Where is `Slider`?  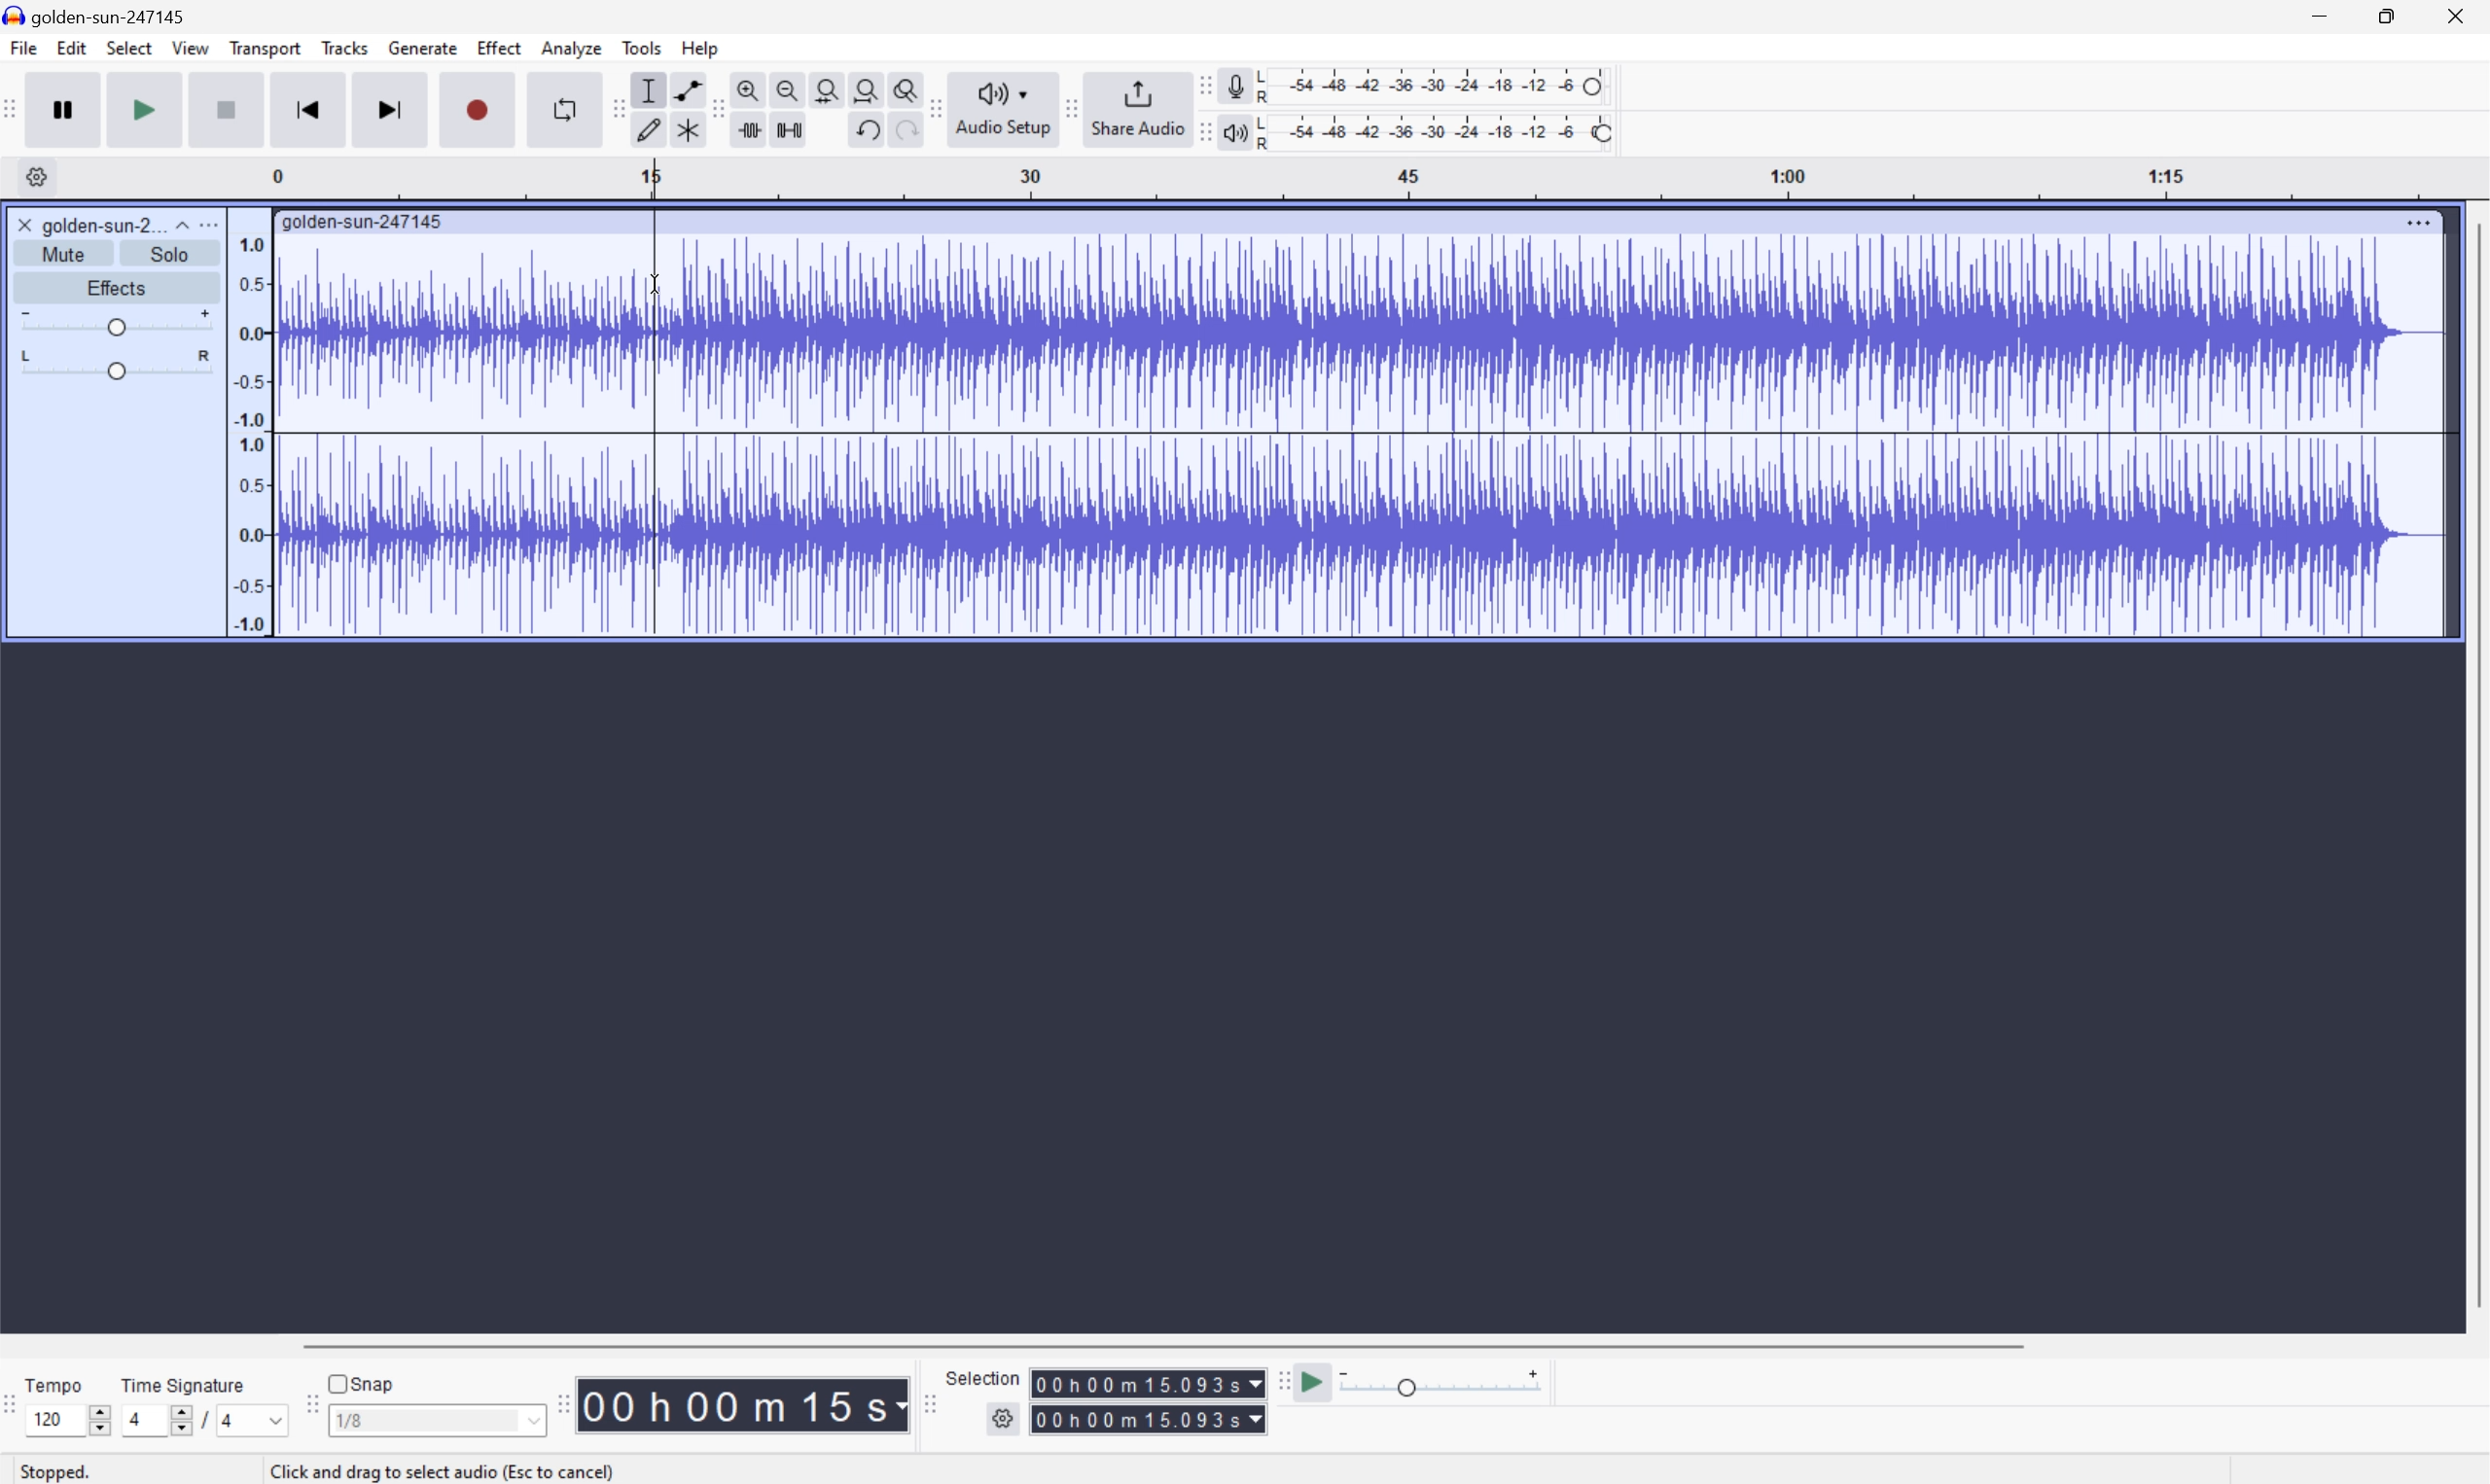
Slider is located at coordinates (114, 367).